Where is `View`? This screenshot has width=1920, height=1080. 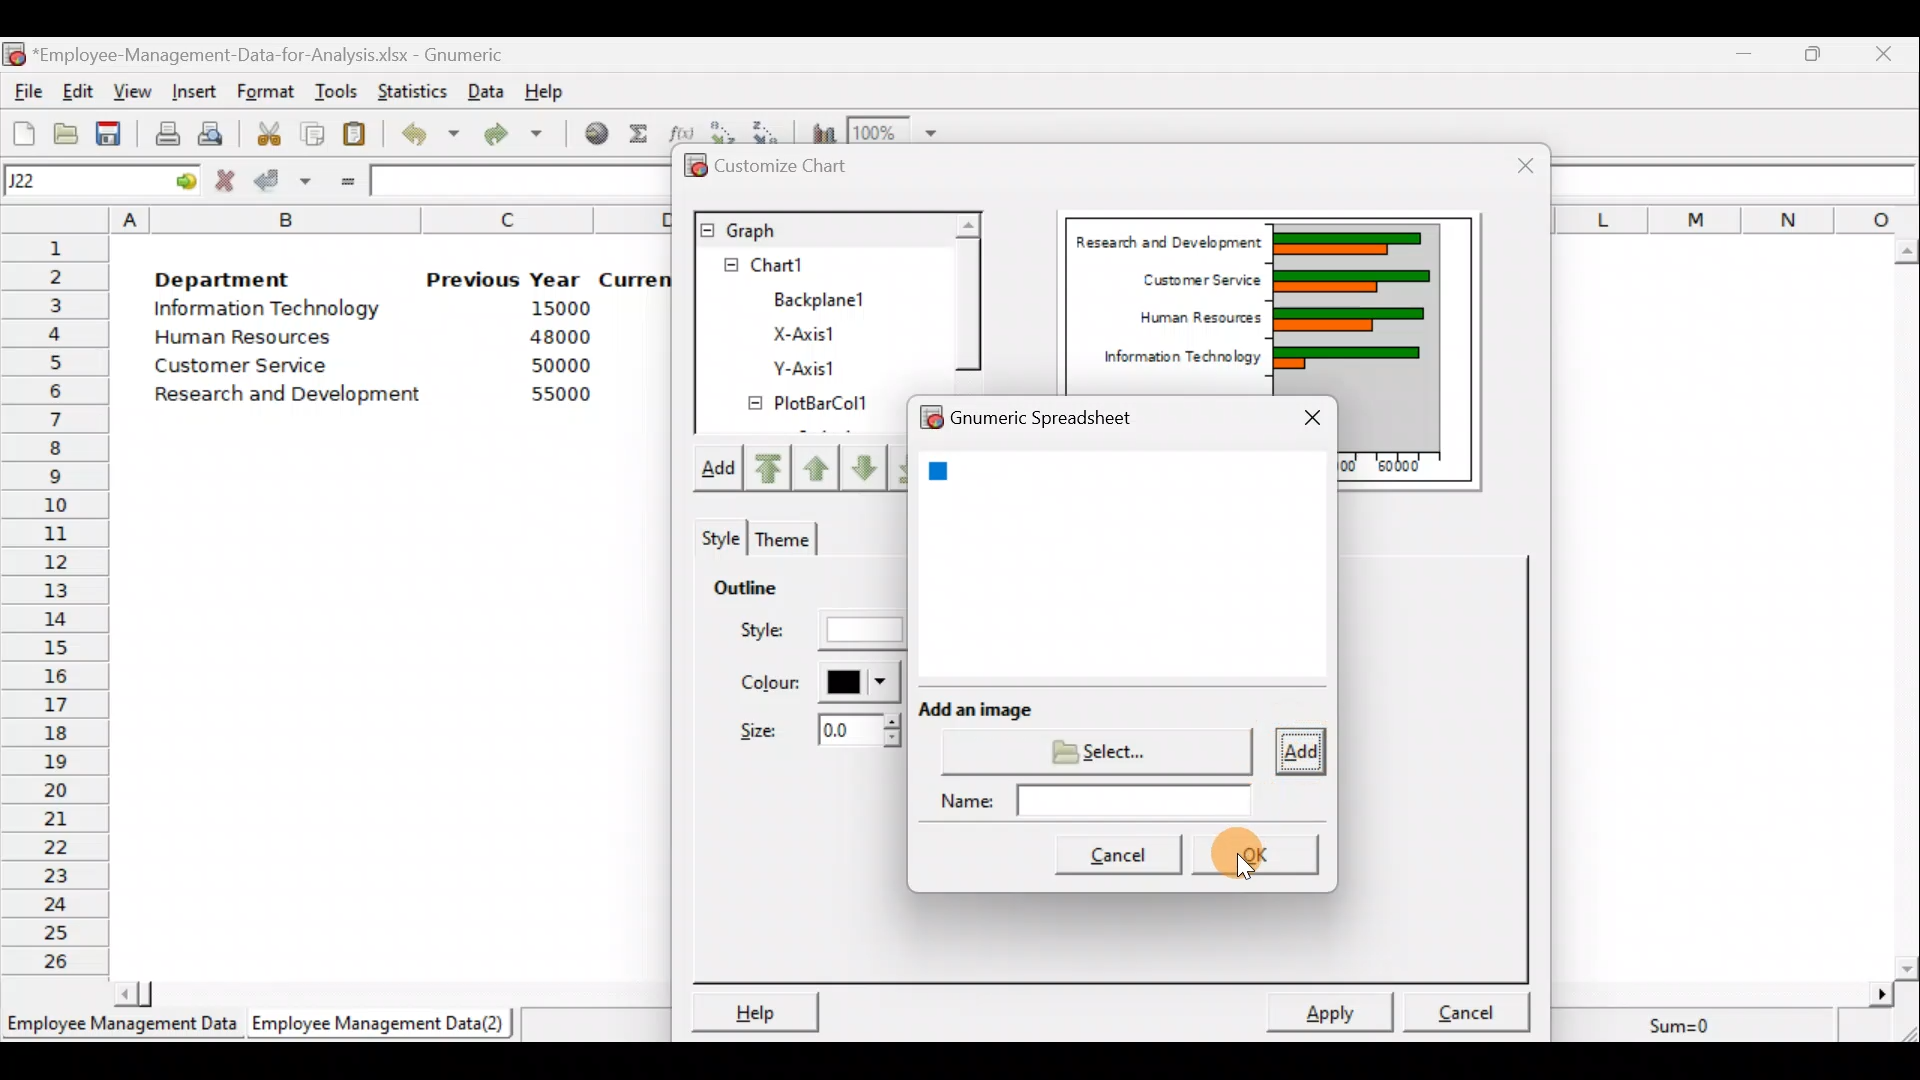 View is located at coordinates (133, 90).